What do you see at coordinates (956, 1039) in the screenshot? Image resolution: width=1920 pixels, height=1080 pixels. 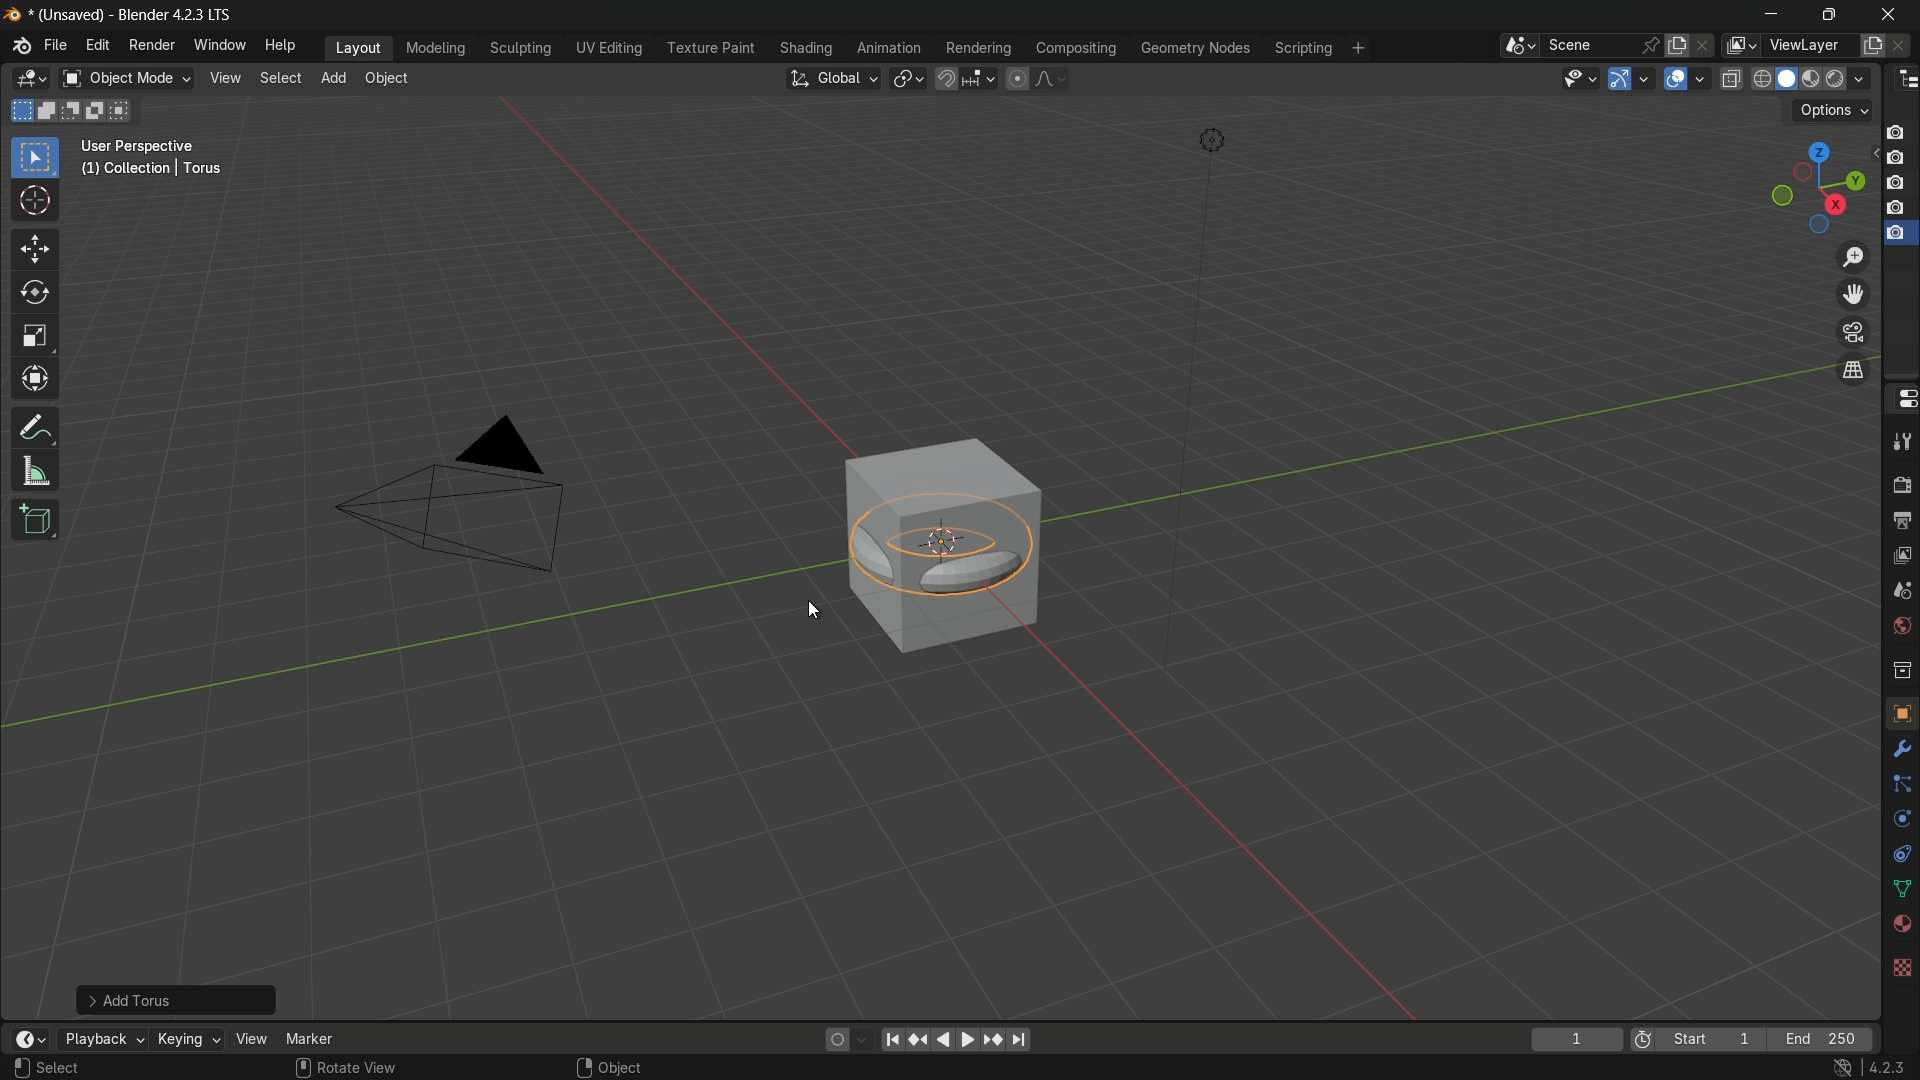 I see `play animation` at bounding box center [956, 1039].